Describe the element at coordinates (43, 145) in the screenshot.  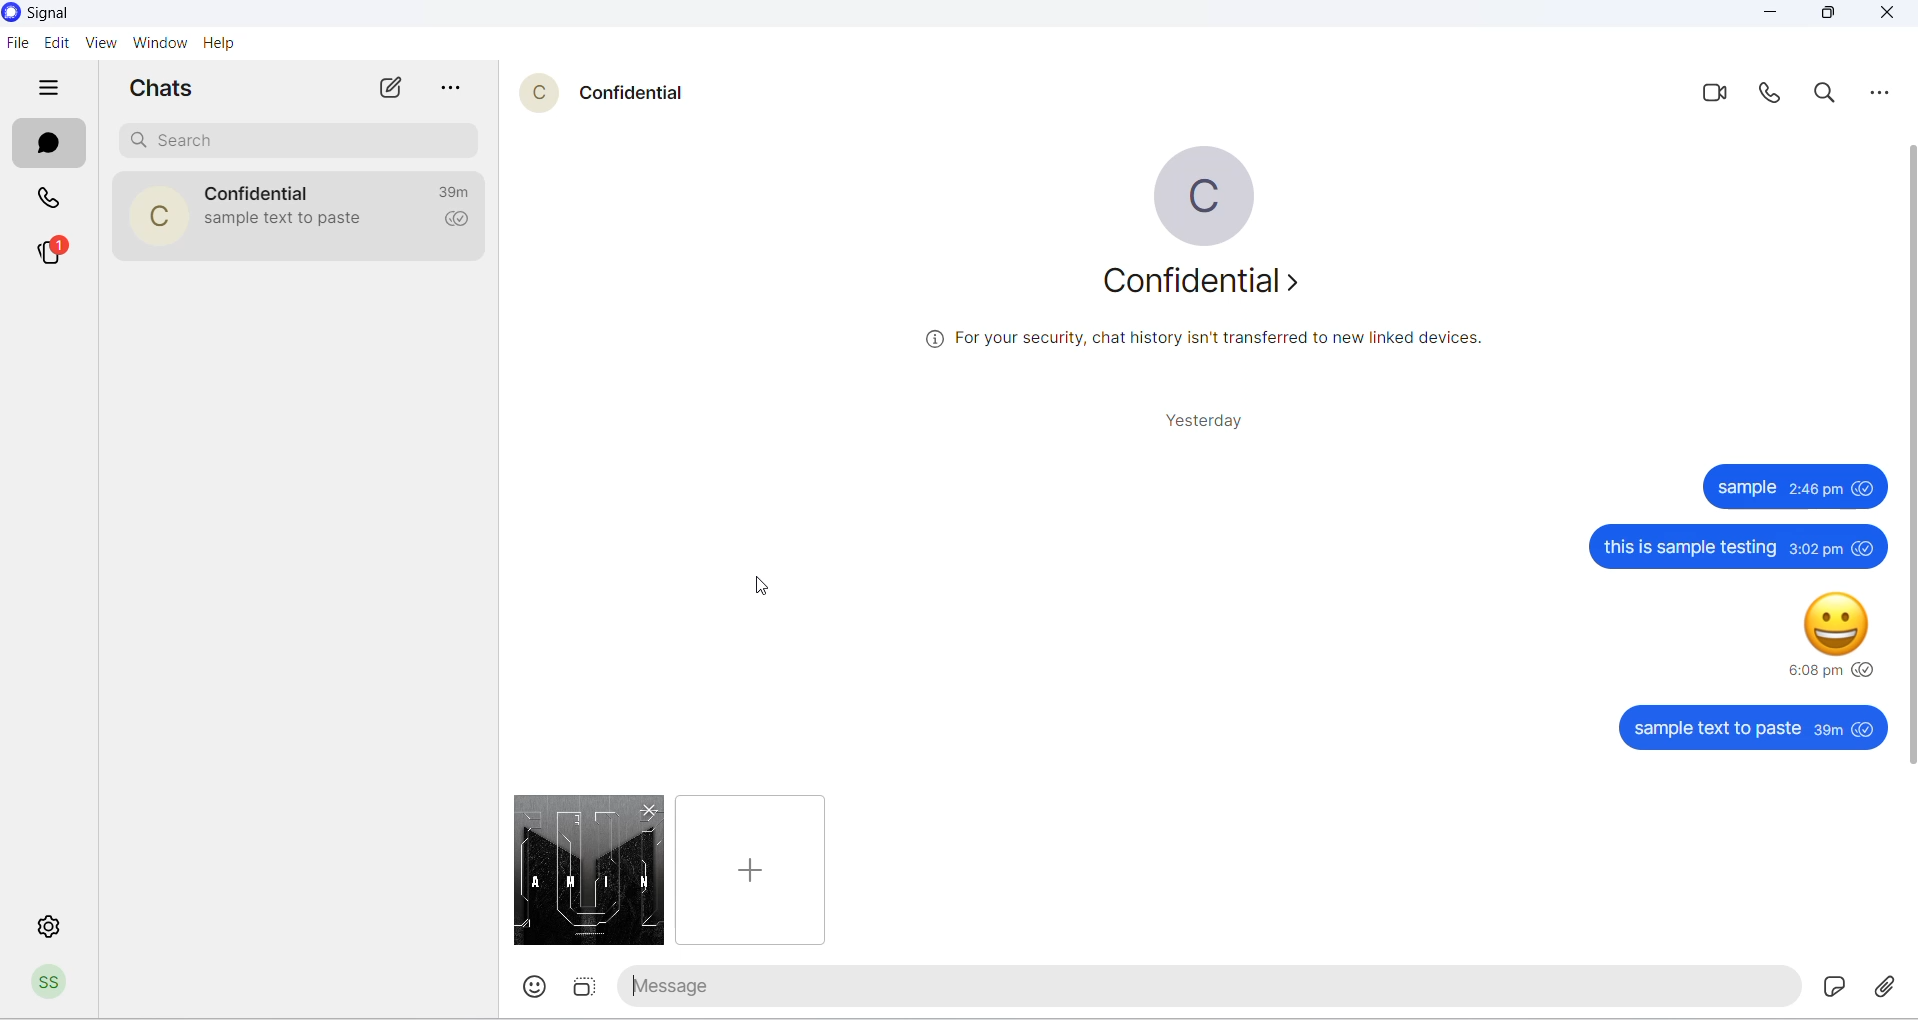
I see `chats` at that location.